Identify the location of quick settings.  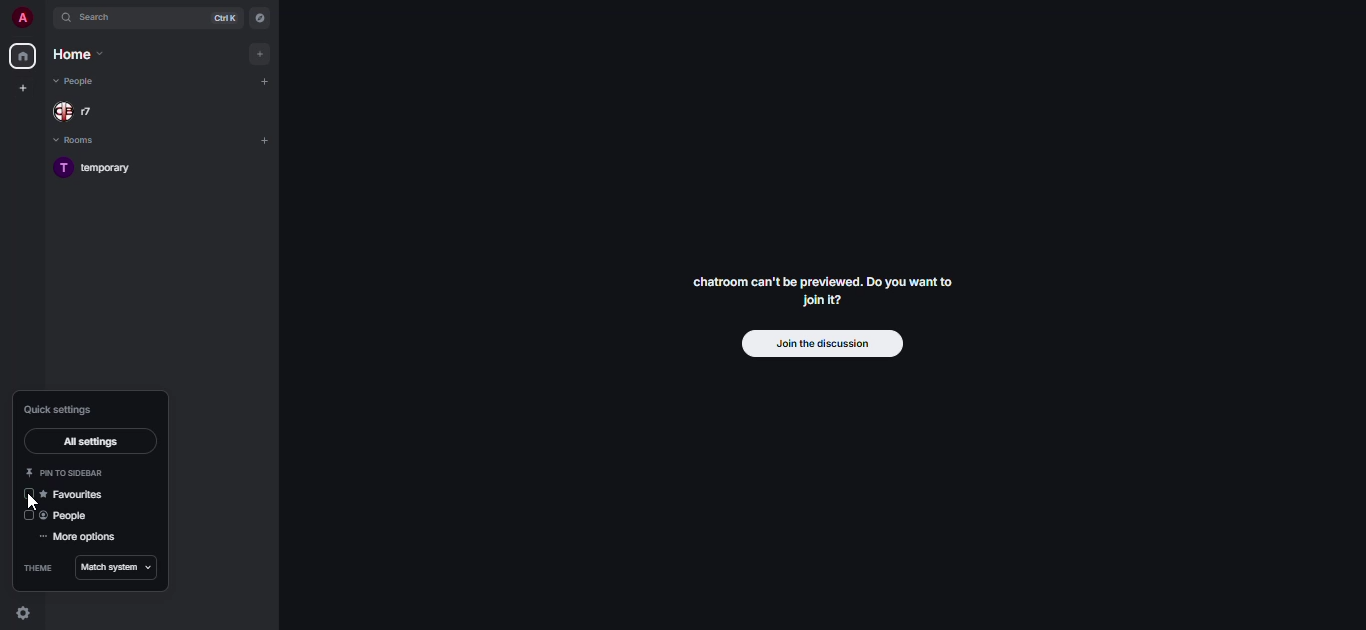
(61, 409).